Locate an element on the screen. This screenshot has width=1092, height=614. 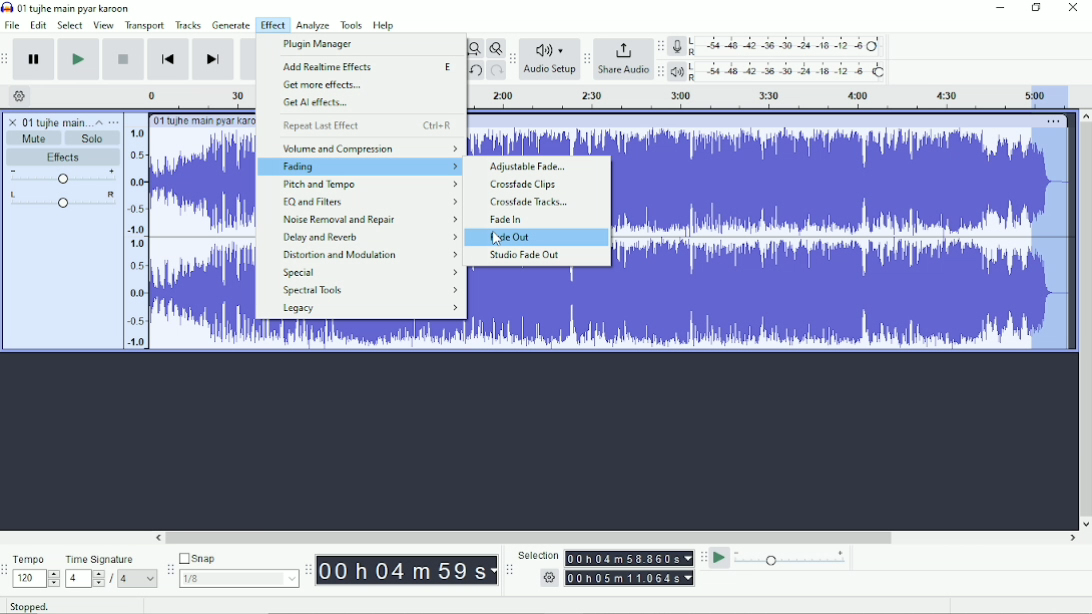
Playback meter is located at coordinates (778, 71).